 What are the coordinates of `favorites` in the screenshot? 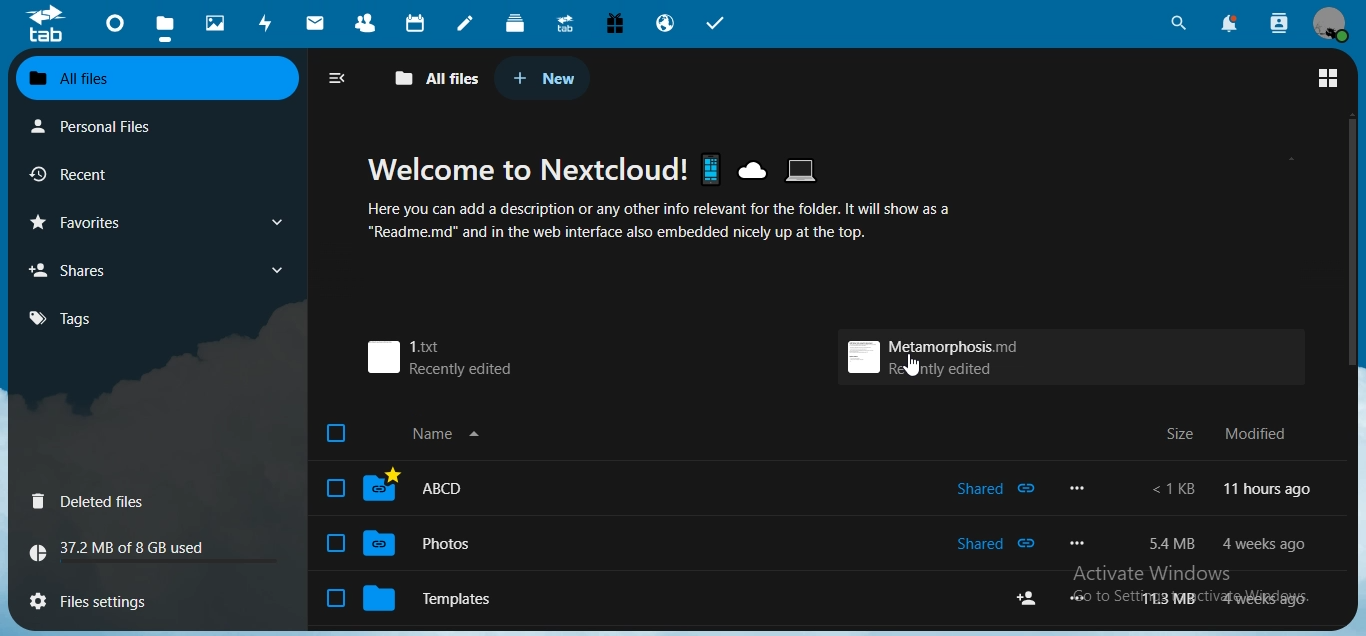 It's located at (88, 224).